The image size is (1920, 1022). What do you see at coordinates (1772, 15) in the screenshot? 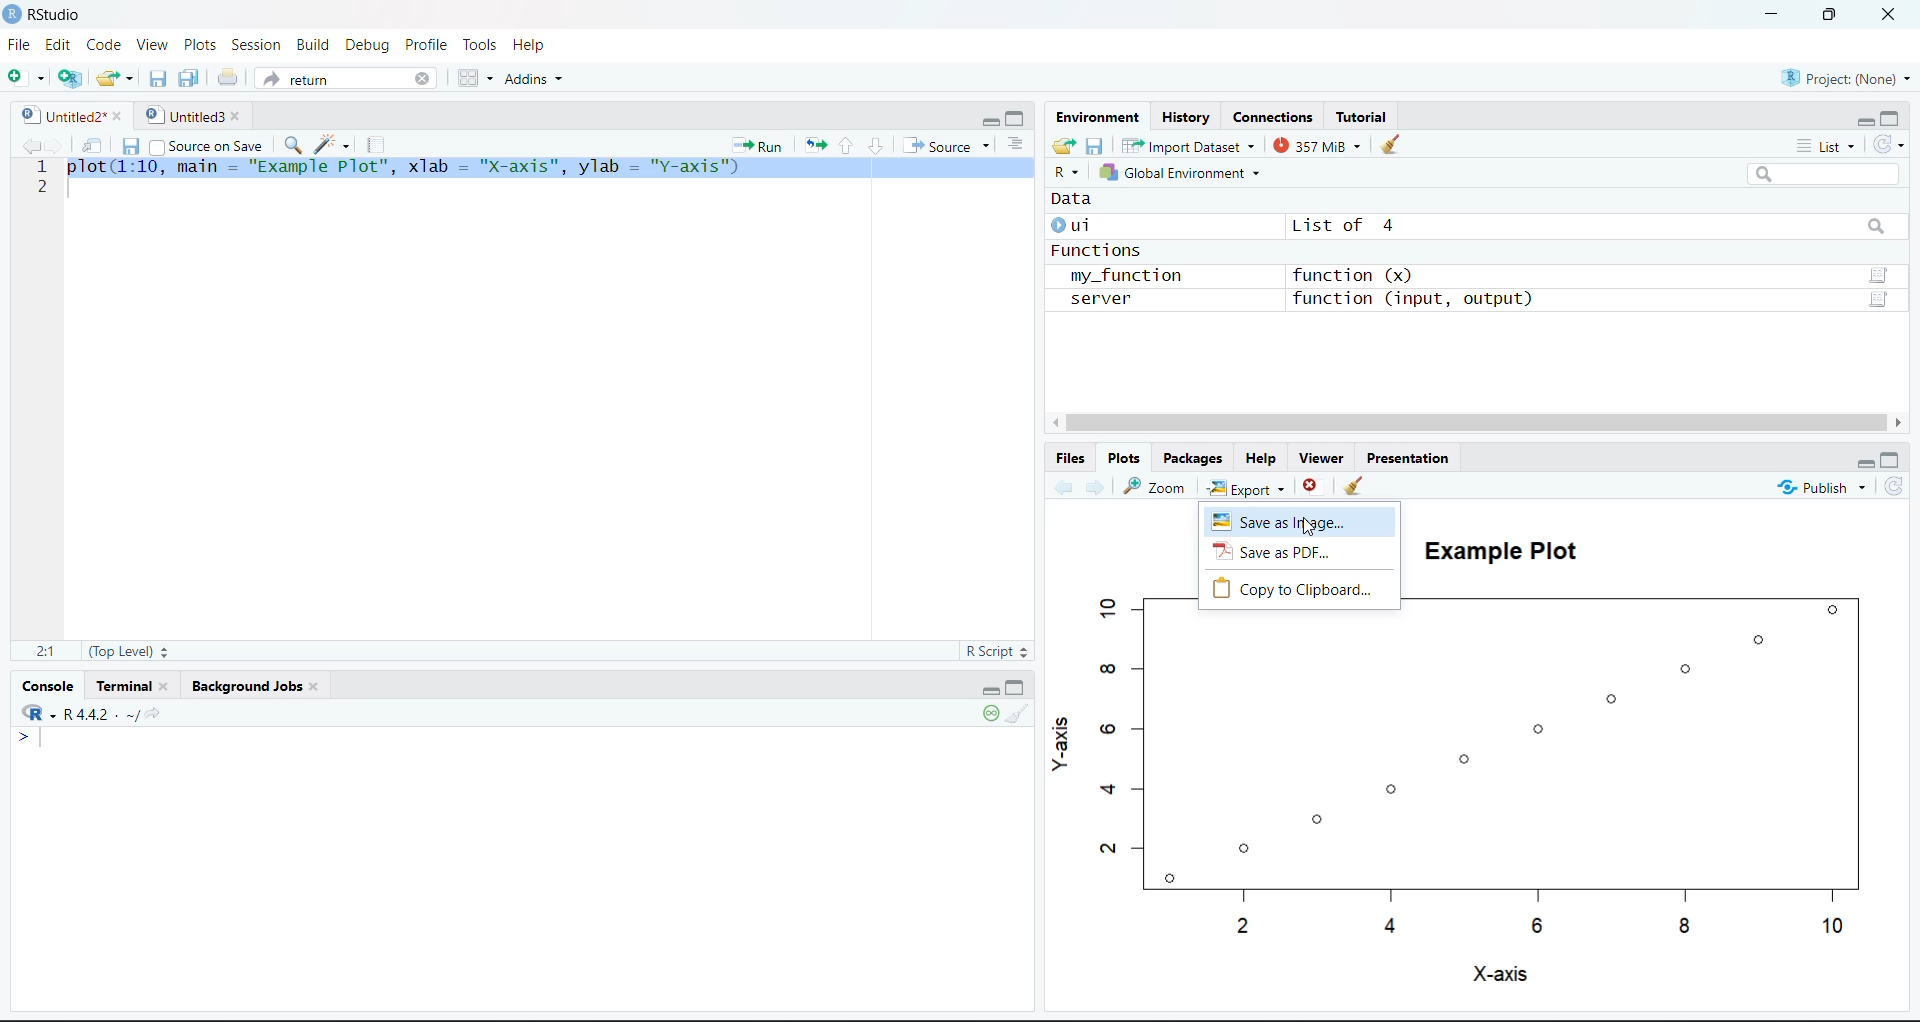
I see `Minimize` at bounding box center [1772, 15].